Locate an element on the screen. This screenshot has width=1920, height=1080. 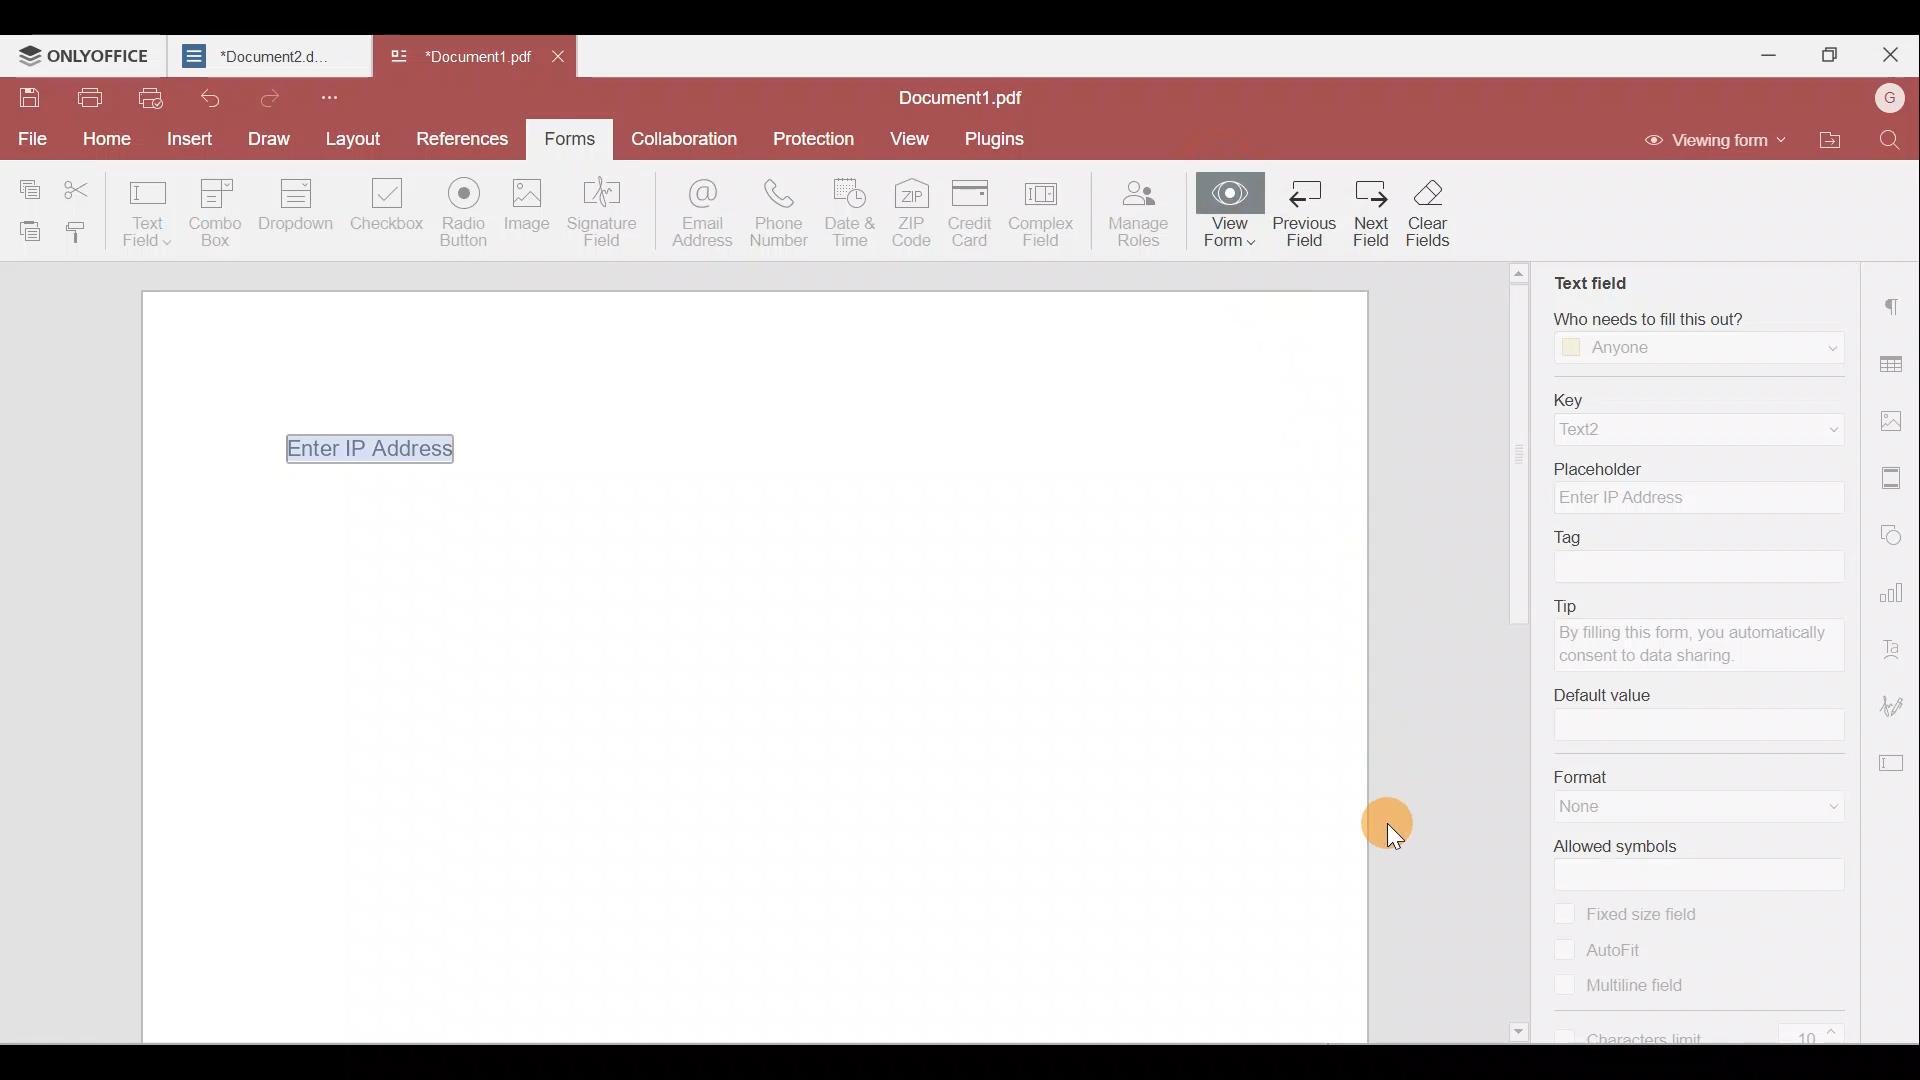
Allowed symbols field is located at coordinates (1710, 875).